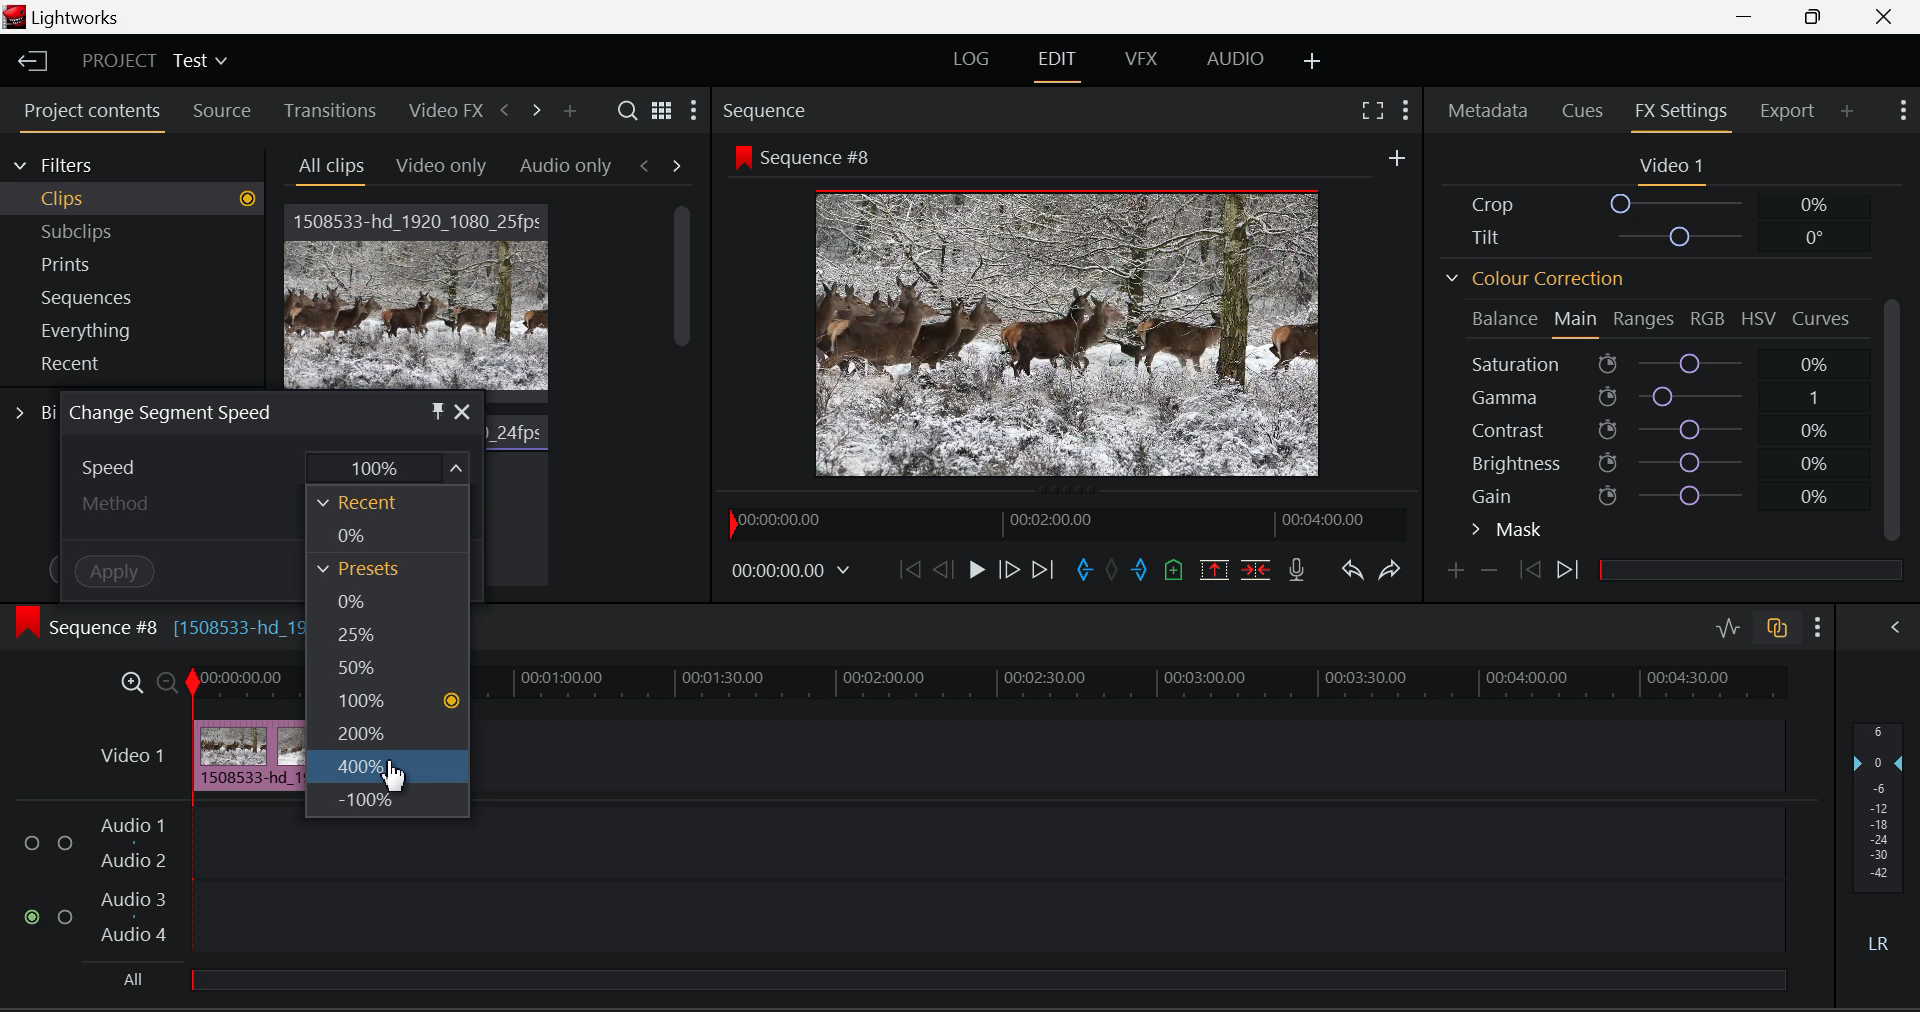 This screenshot has width=1920, height=1012. Describe the element at coordinates (1644, 320) in the screenshot. I see `Ranges` at that location.